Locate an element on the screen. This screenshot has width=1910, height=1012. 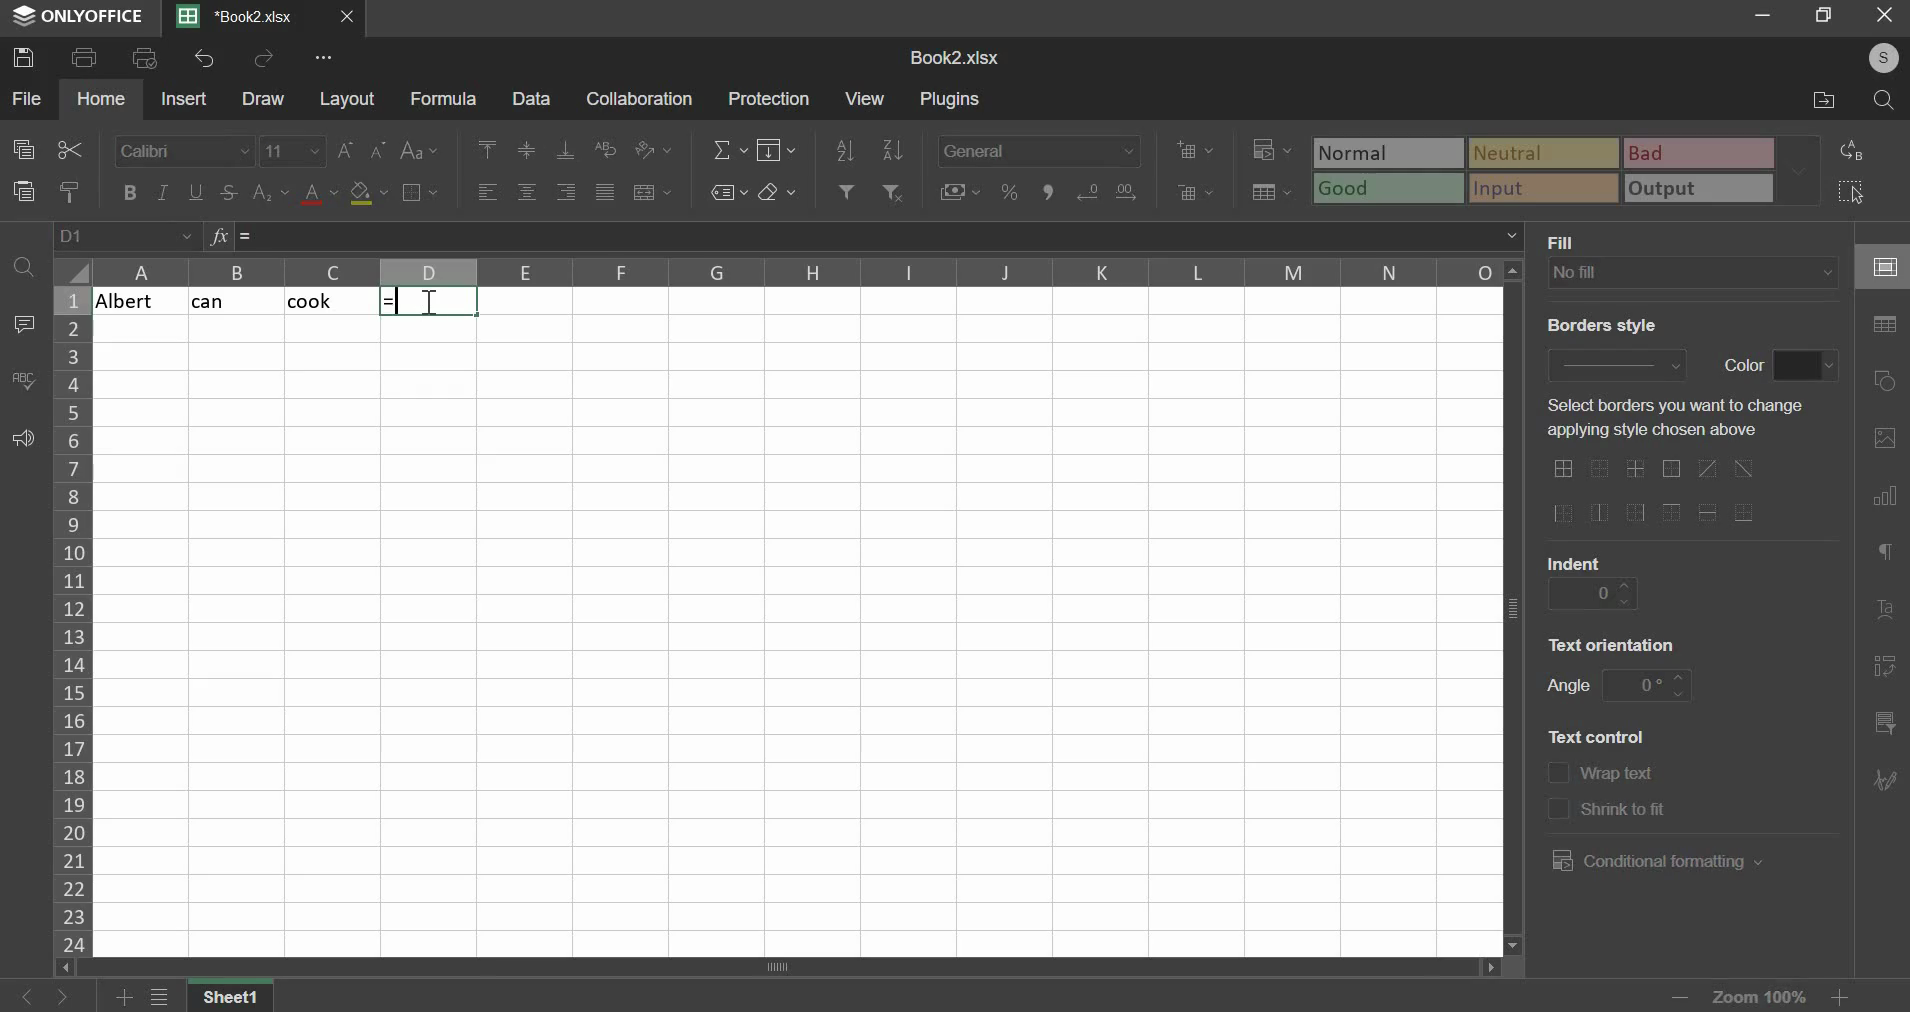
spreadsheet name is located at coordinates (954, 58).